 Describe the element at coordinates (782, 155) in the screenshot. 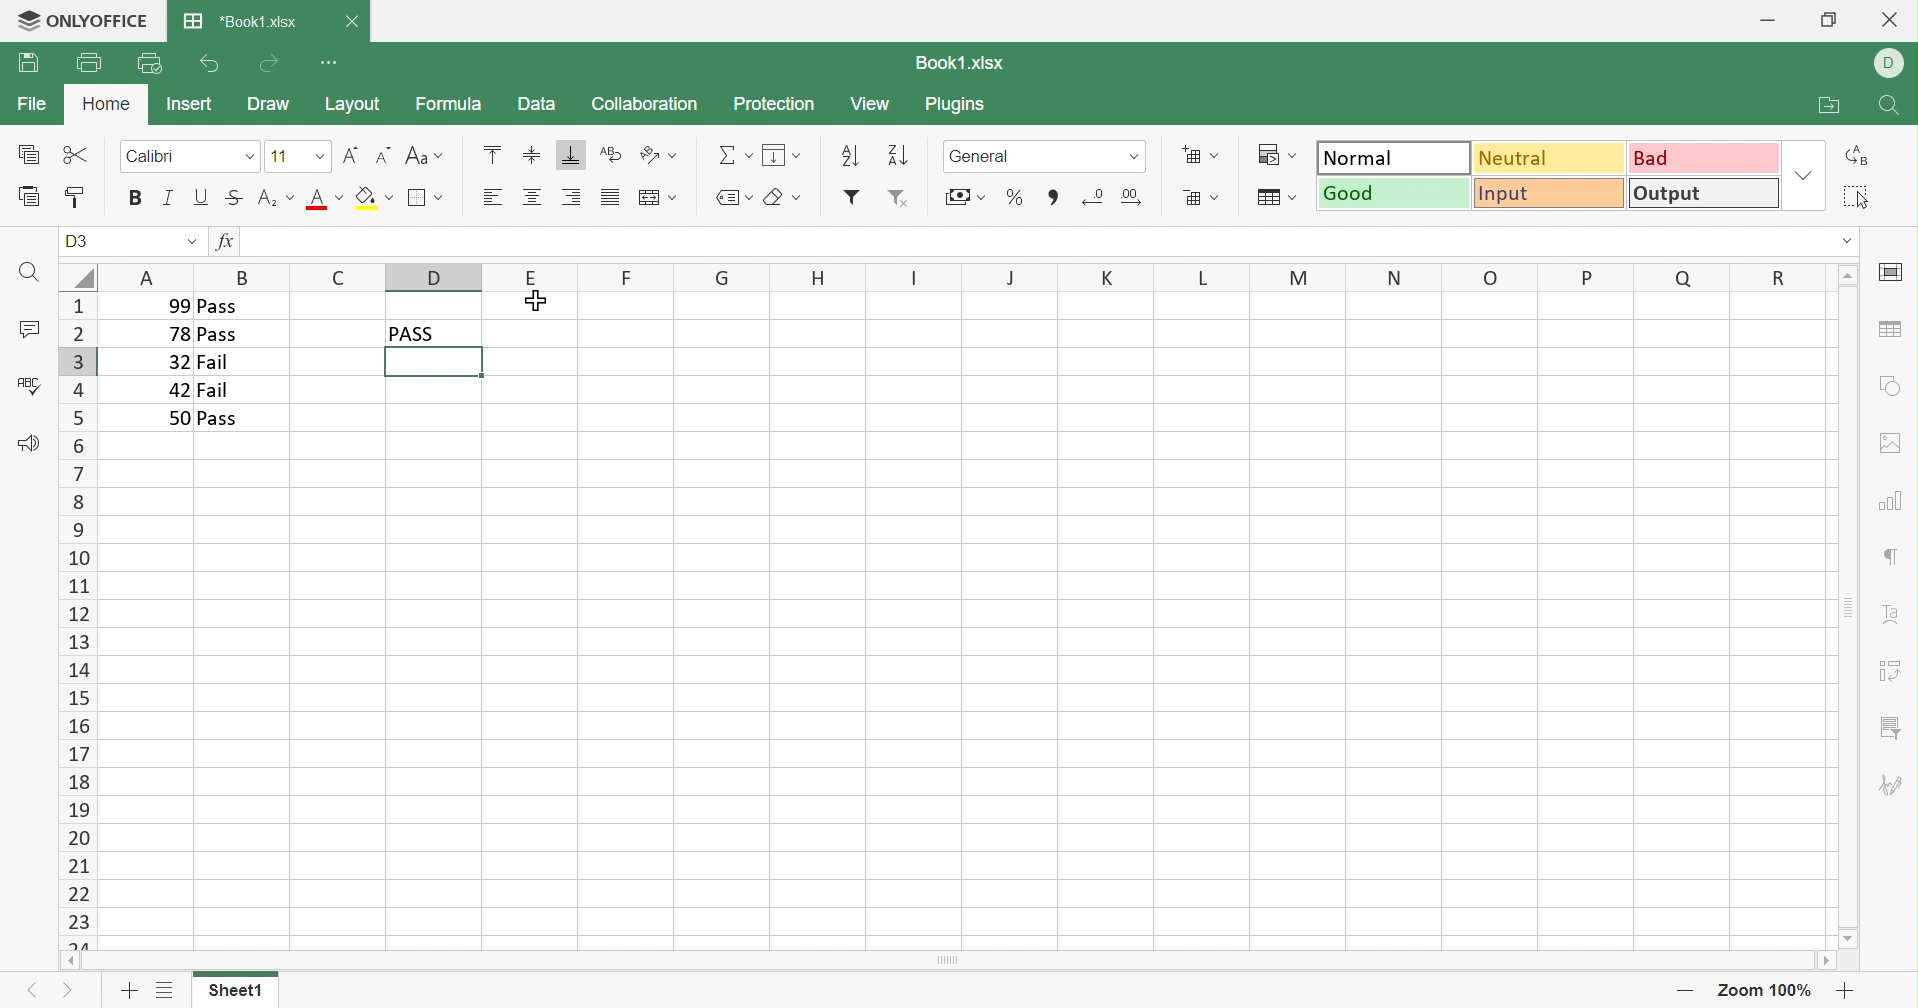

I see `Fill` at that location.